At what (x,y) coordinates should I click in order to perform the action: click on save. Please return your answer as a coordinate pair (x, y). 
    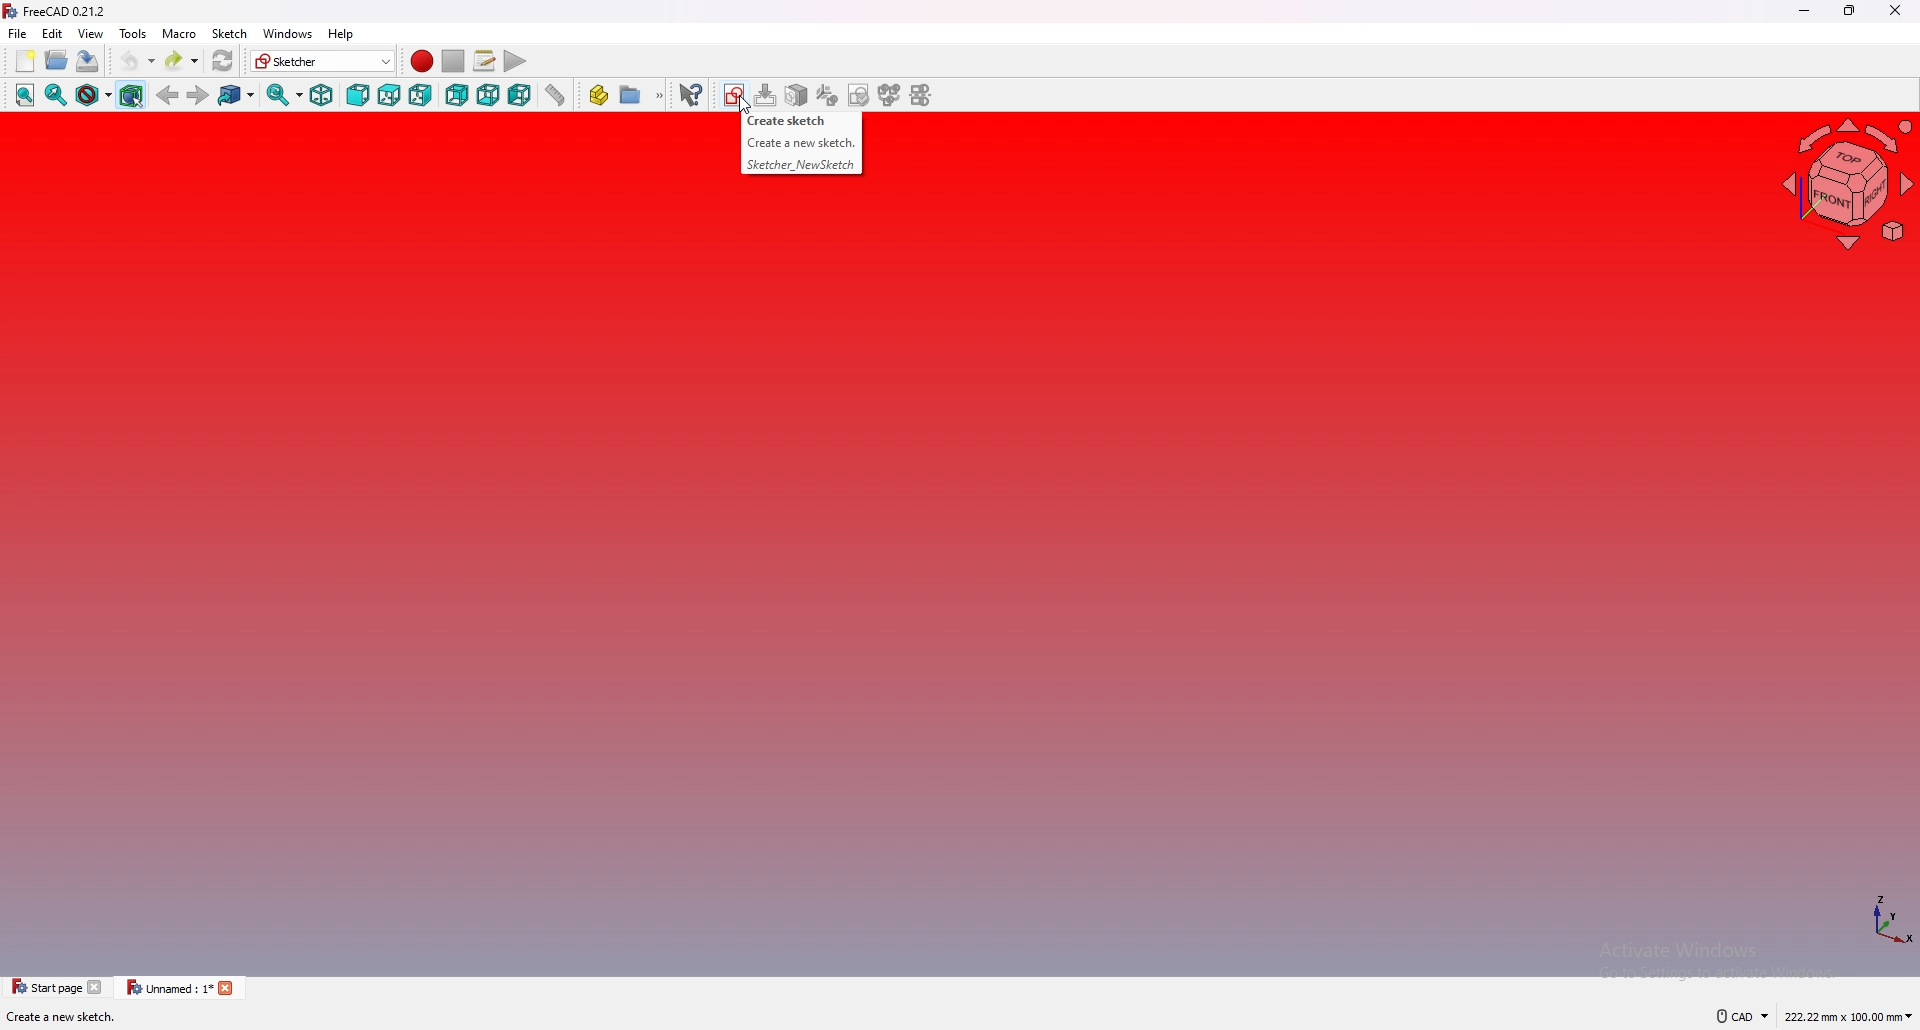
    Looking at the image, I should click on (89, 62).